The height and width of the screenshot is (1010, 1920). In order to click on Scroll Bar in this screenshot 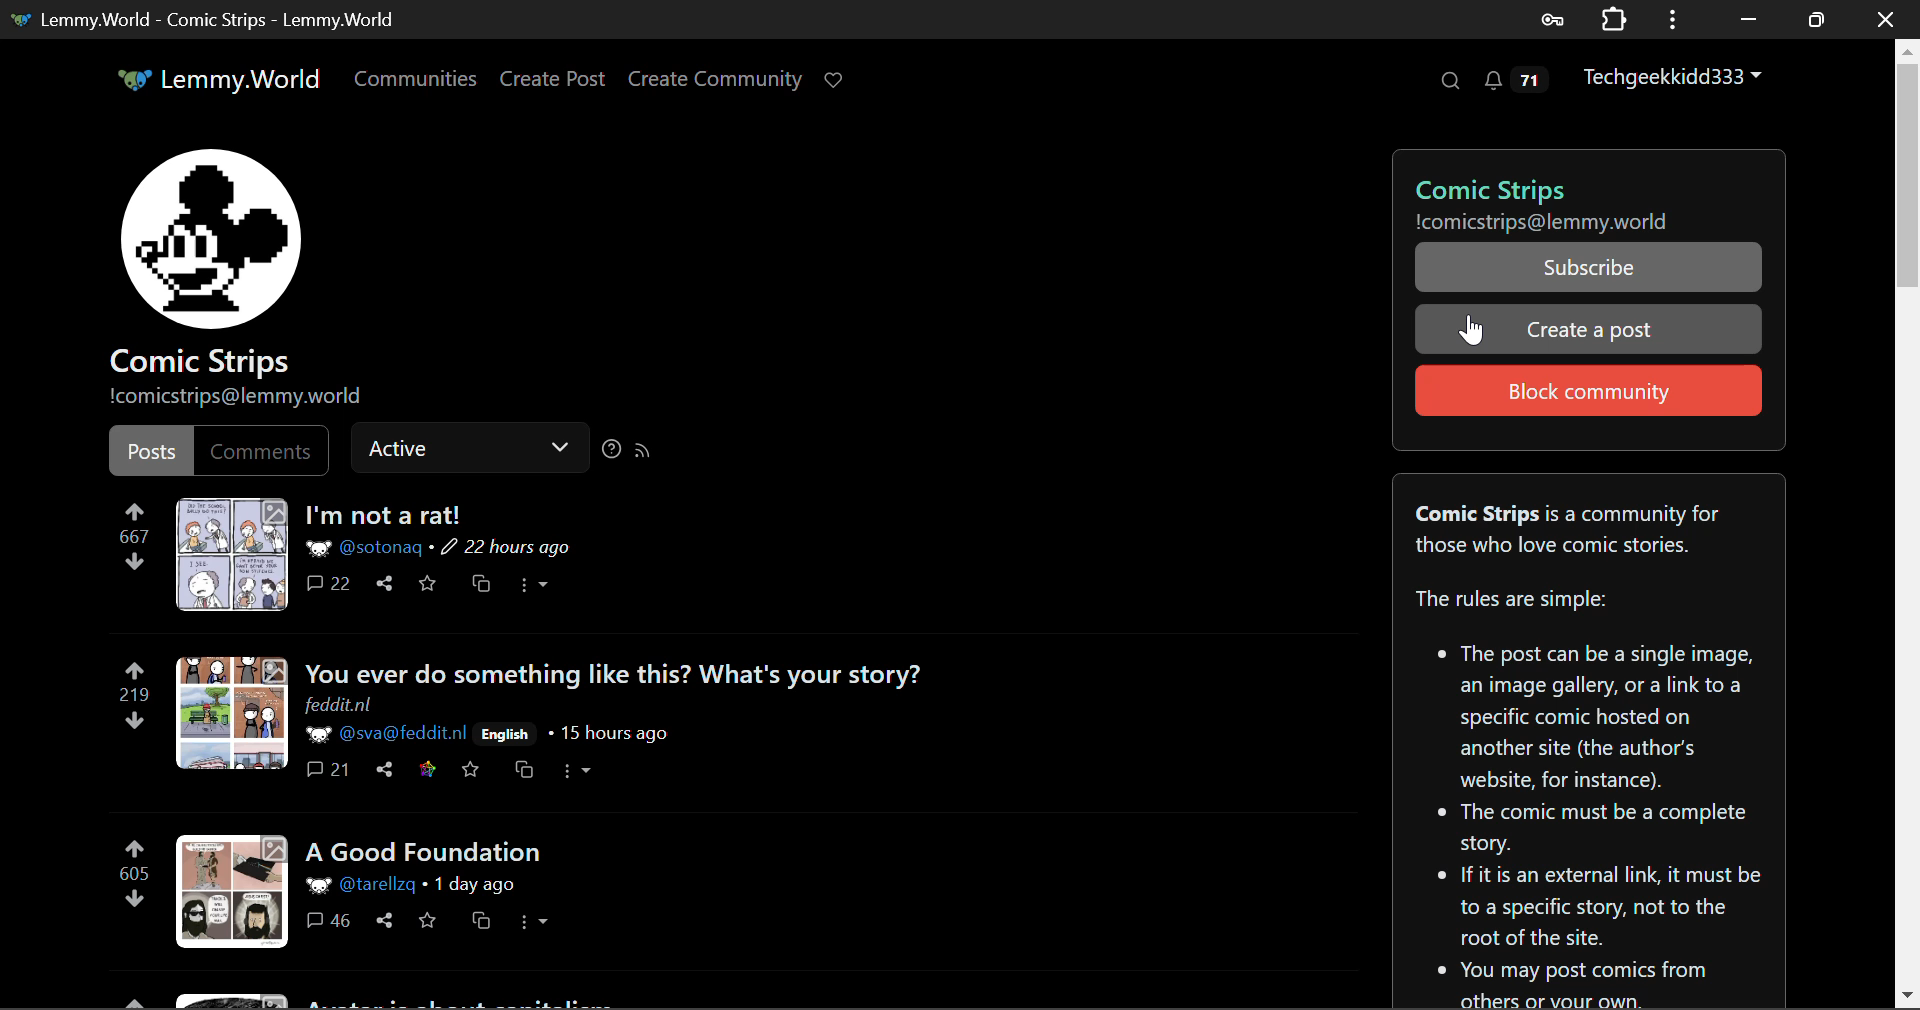, I will do `click(1908, 522)`.